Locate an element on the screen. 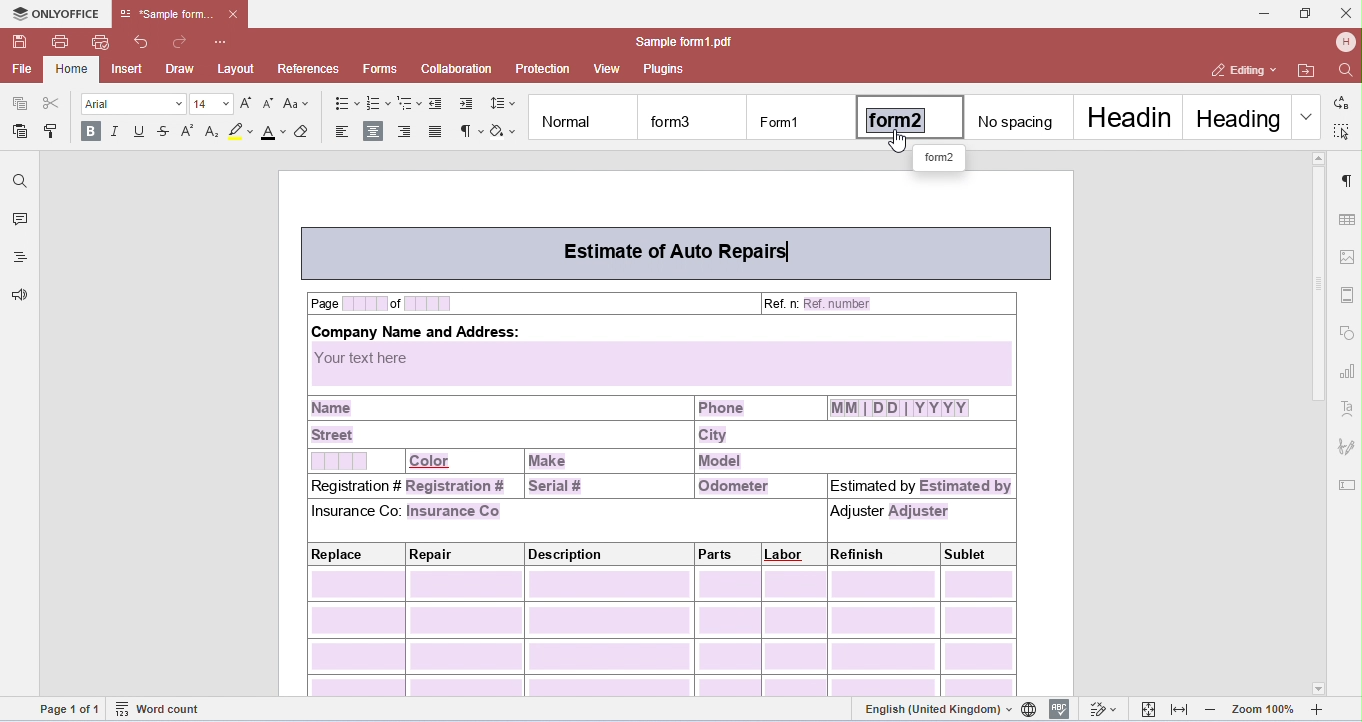 The height and width of the screenshot is (722, 1362). fit to page is located at coordinates (1150, 709).